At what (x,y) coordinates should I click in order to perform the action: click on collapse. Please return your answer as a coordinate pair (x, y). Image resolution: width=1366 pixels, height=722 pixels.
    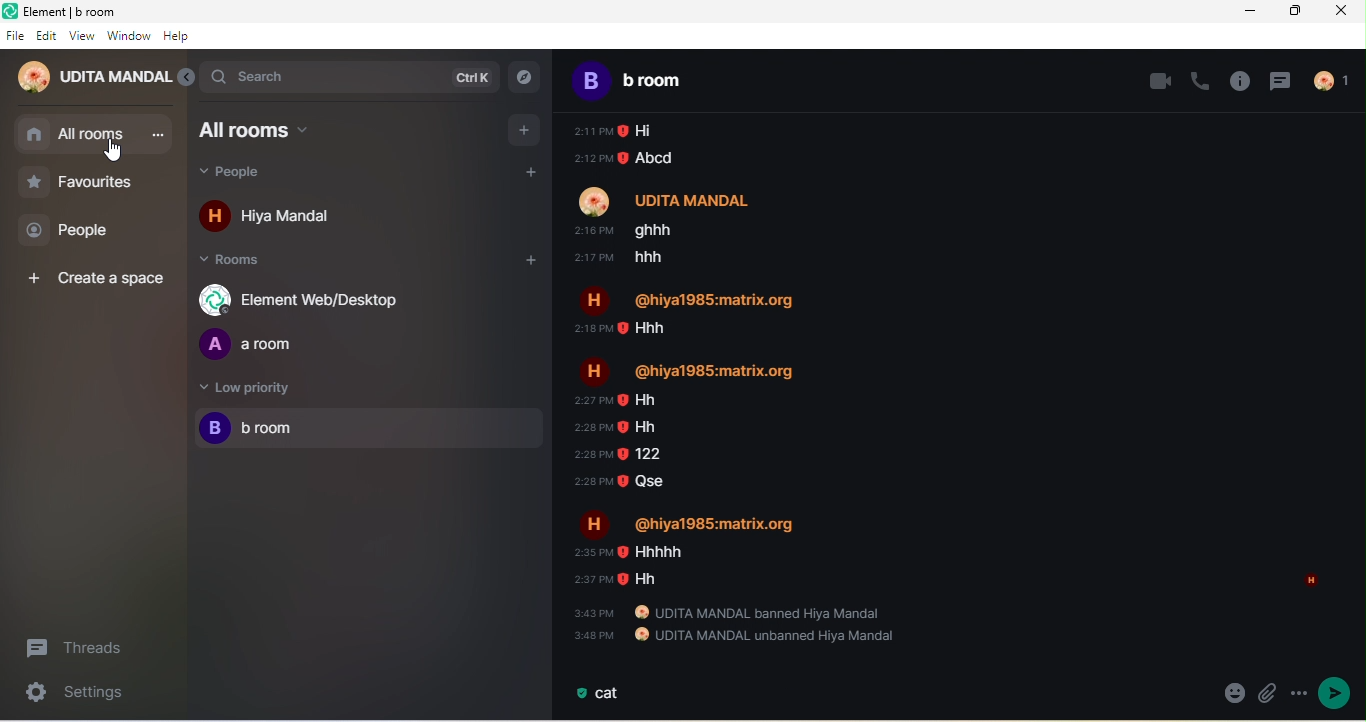
    Looking at the image, I should click on (187, 80).